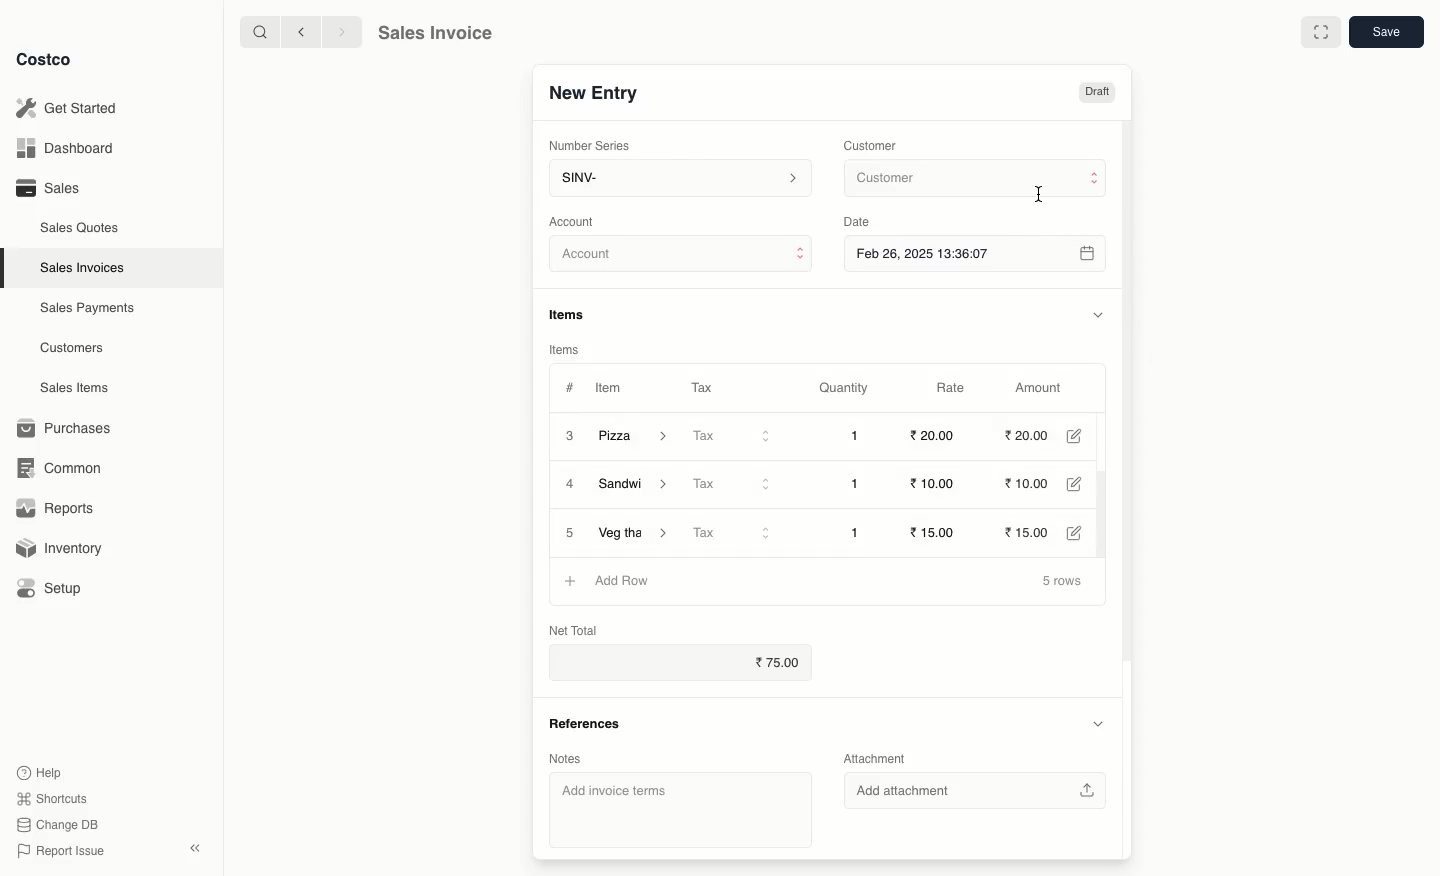 The image size is (1440, 876). Describe the element at coordinates (571, 579) in the screenshot. I see `Add` at that location.